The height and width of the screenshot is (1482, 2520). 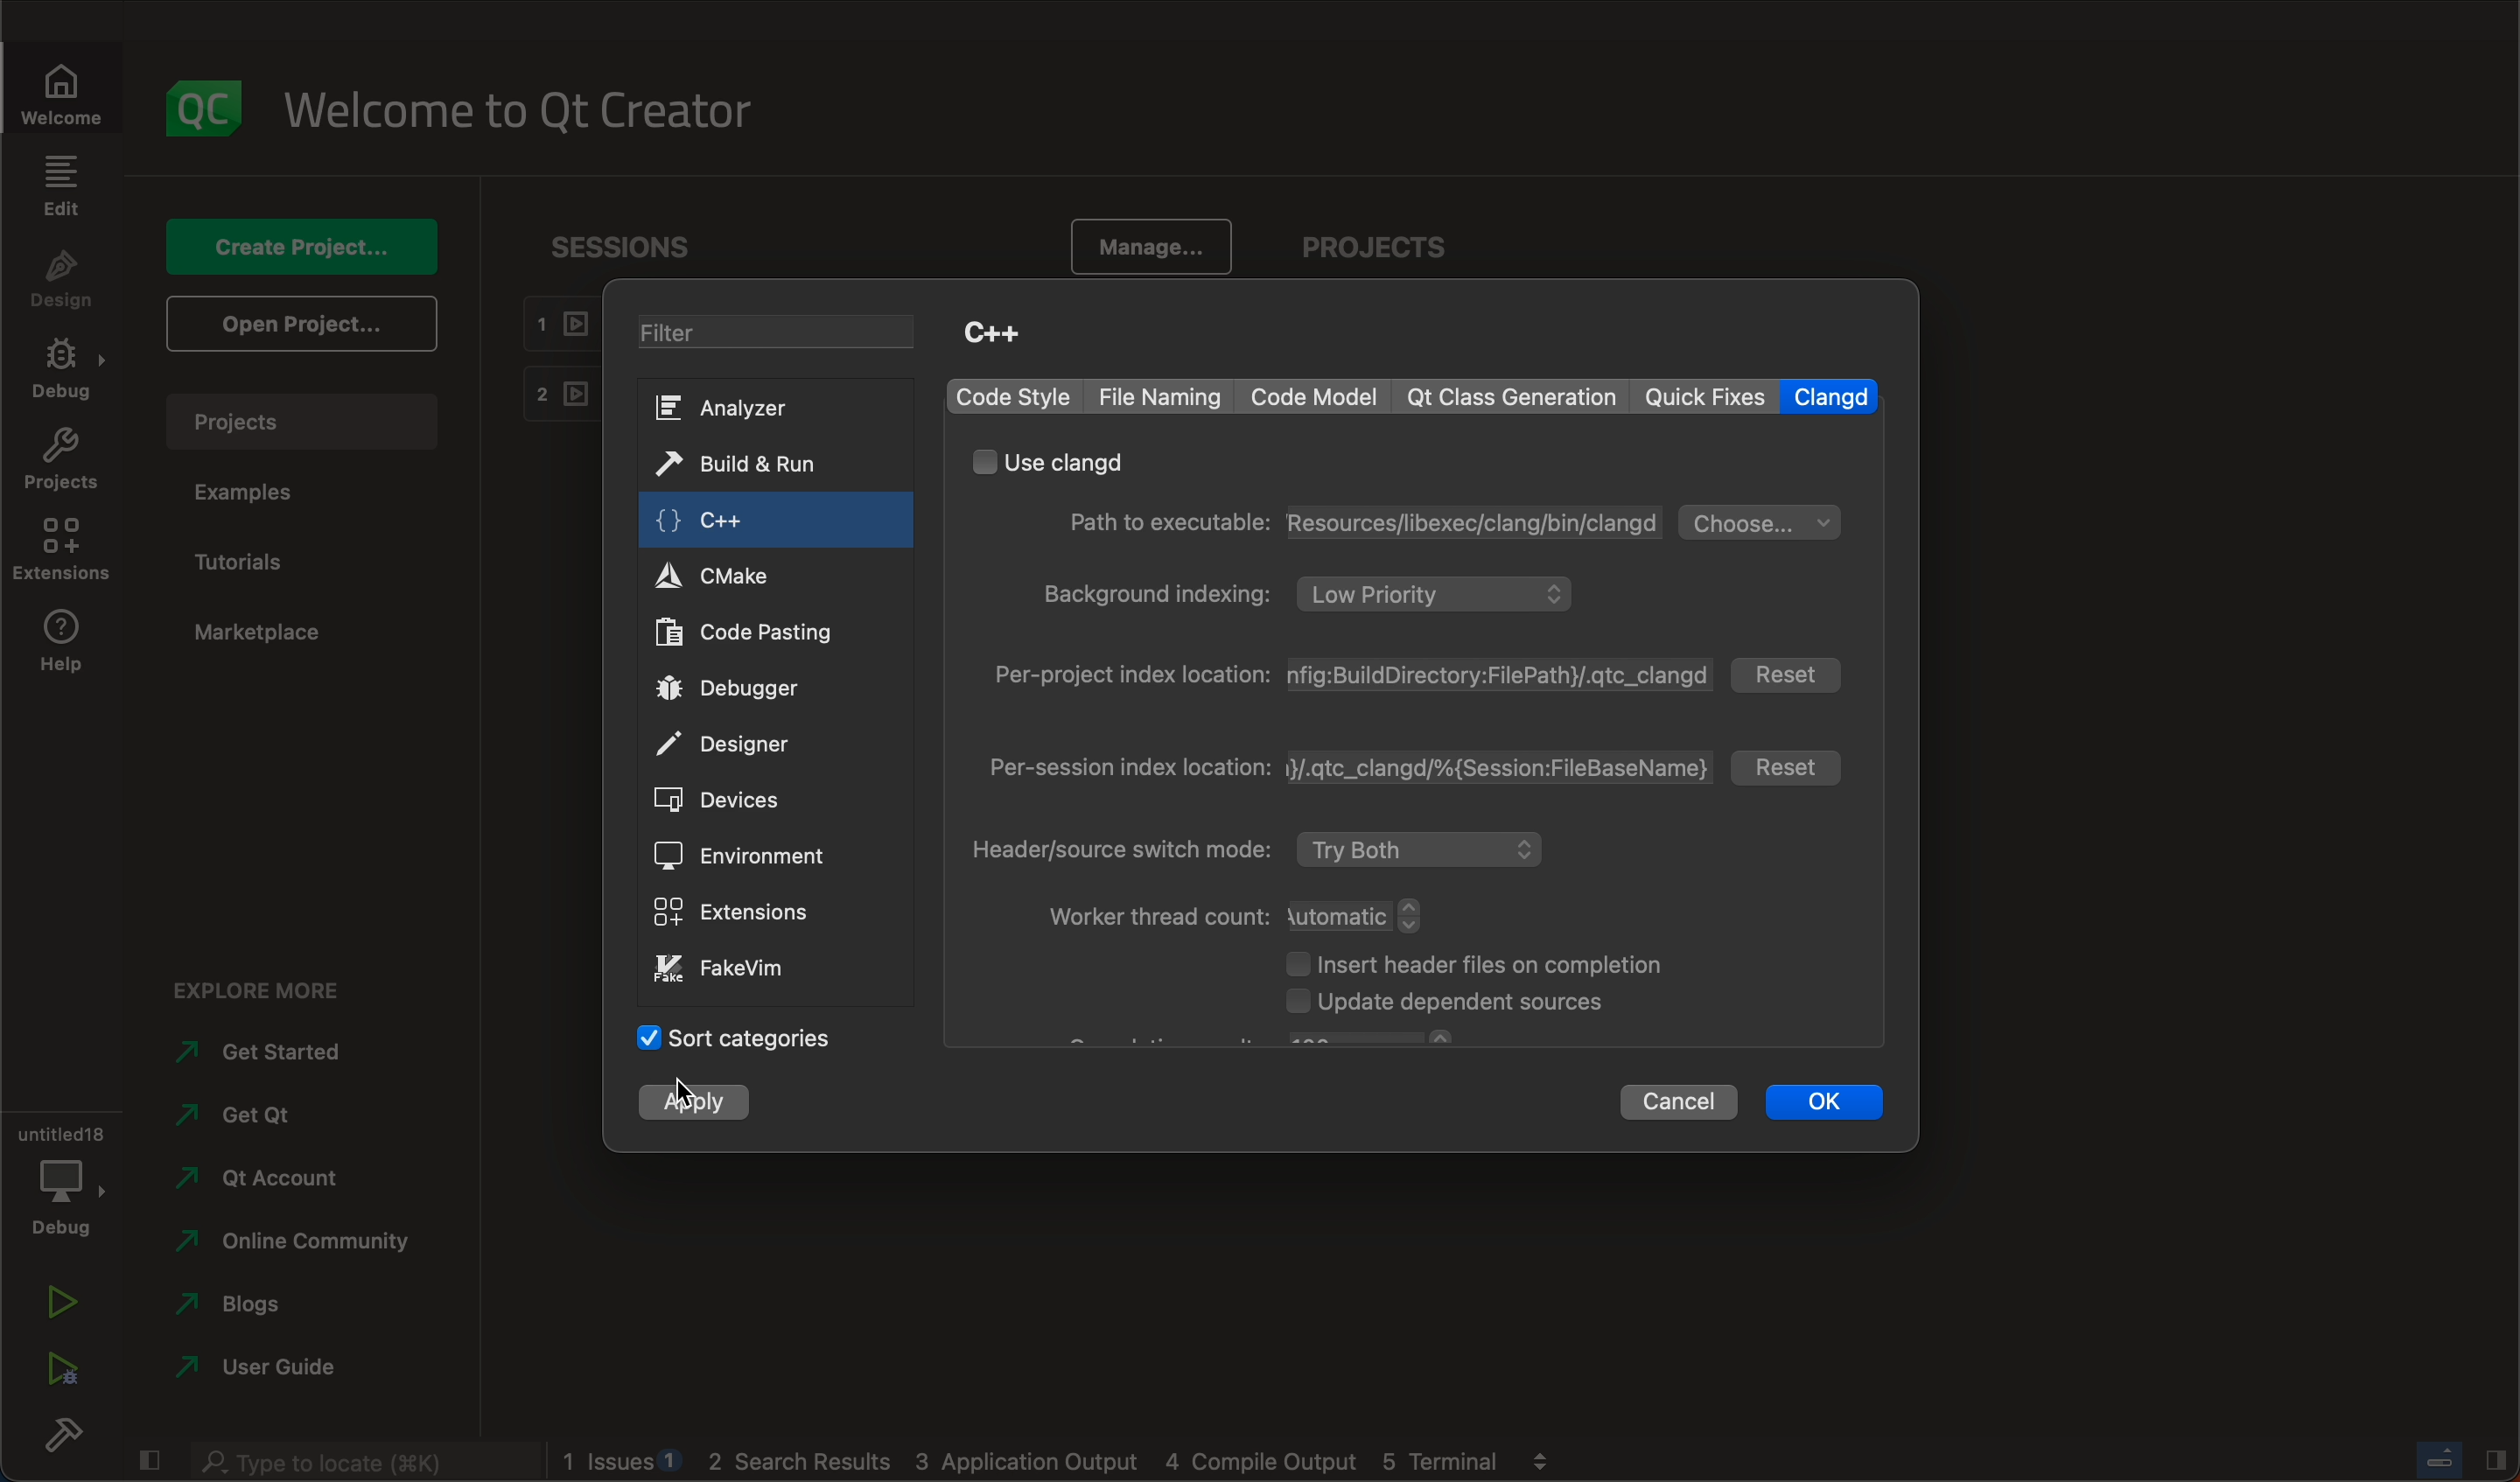 I want to click on community, so click(x=301, y=1241).